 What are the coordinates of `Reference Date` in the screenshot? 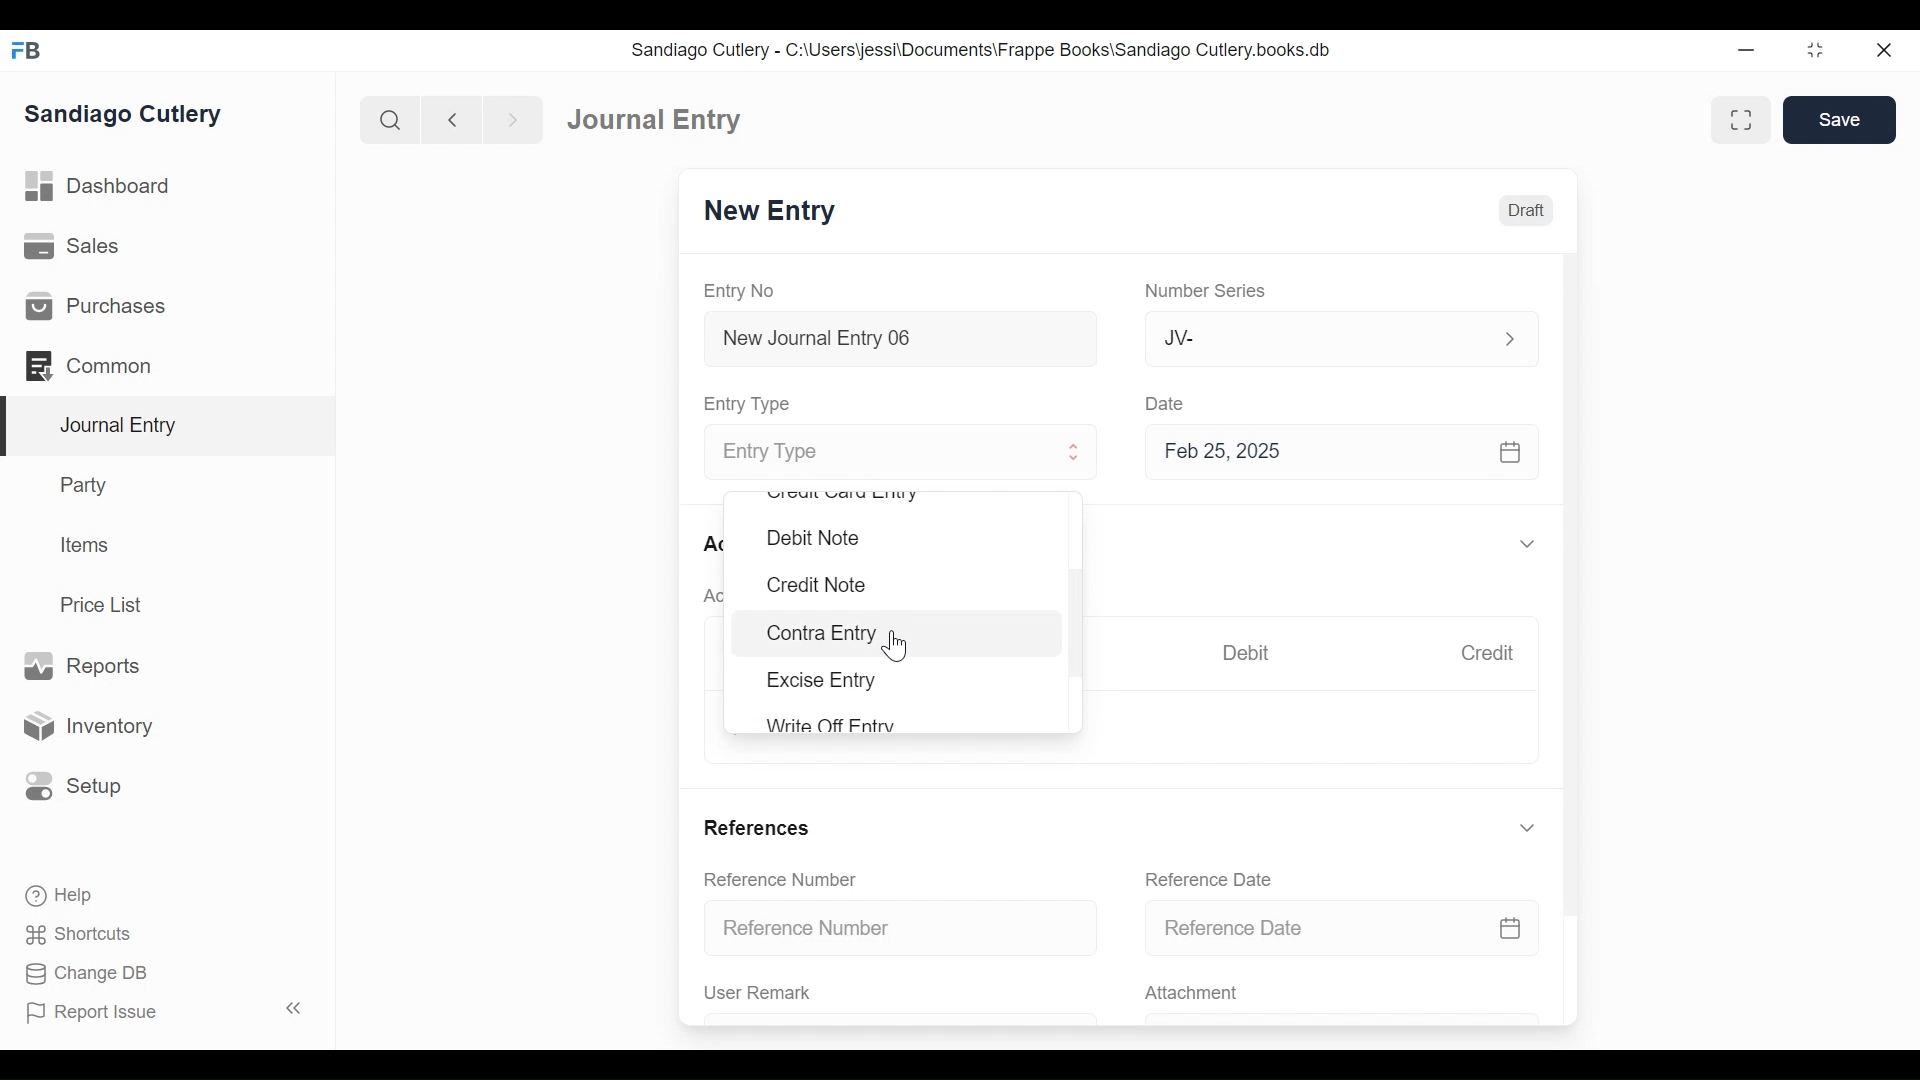 It's located at (1341, 926).